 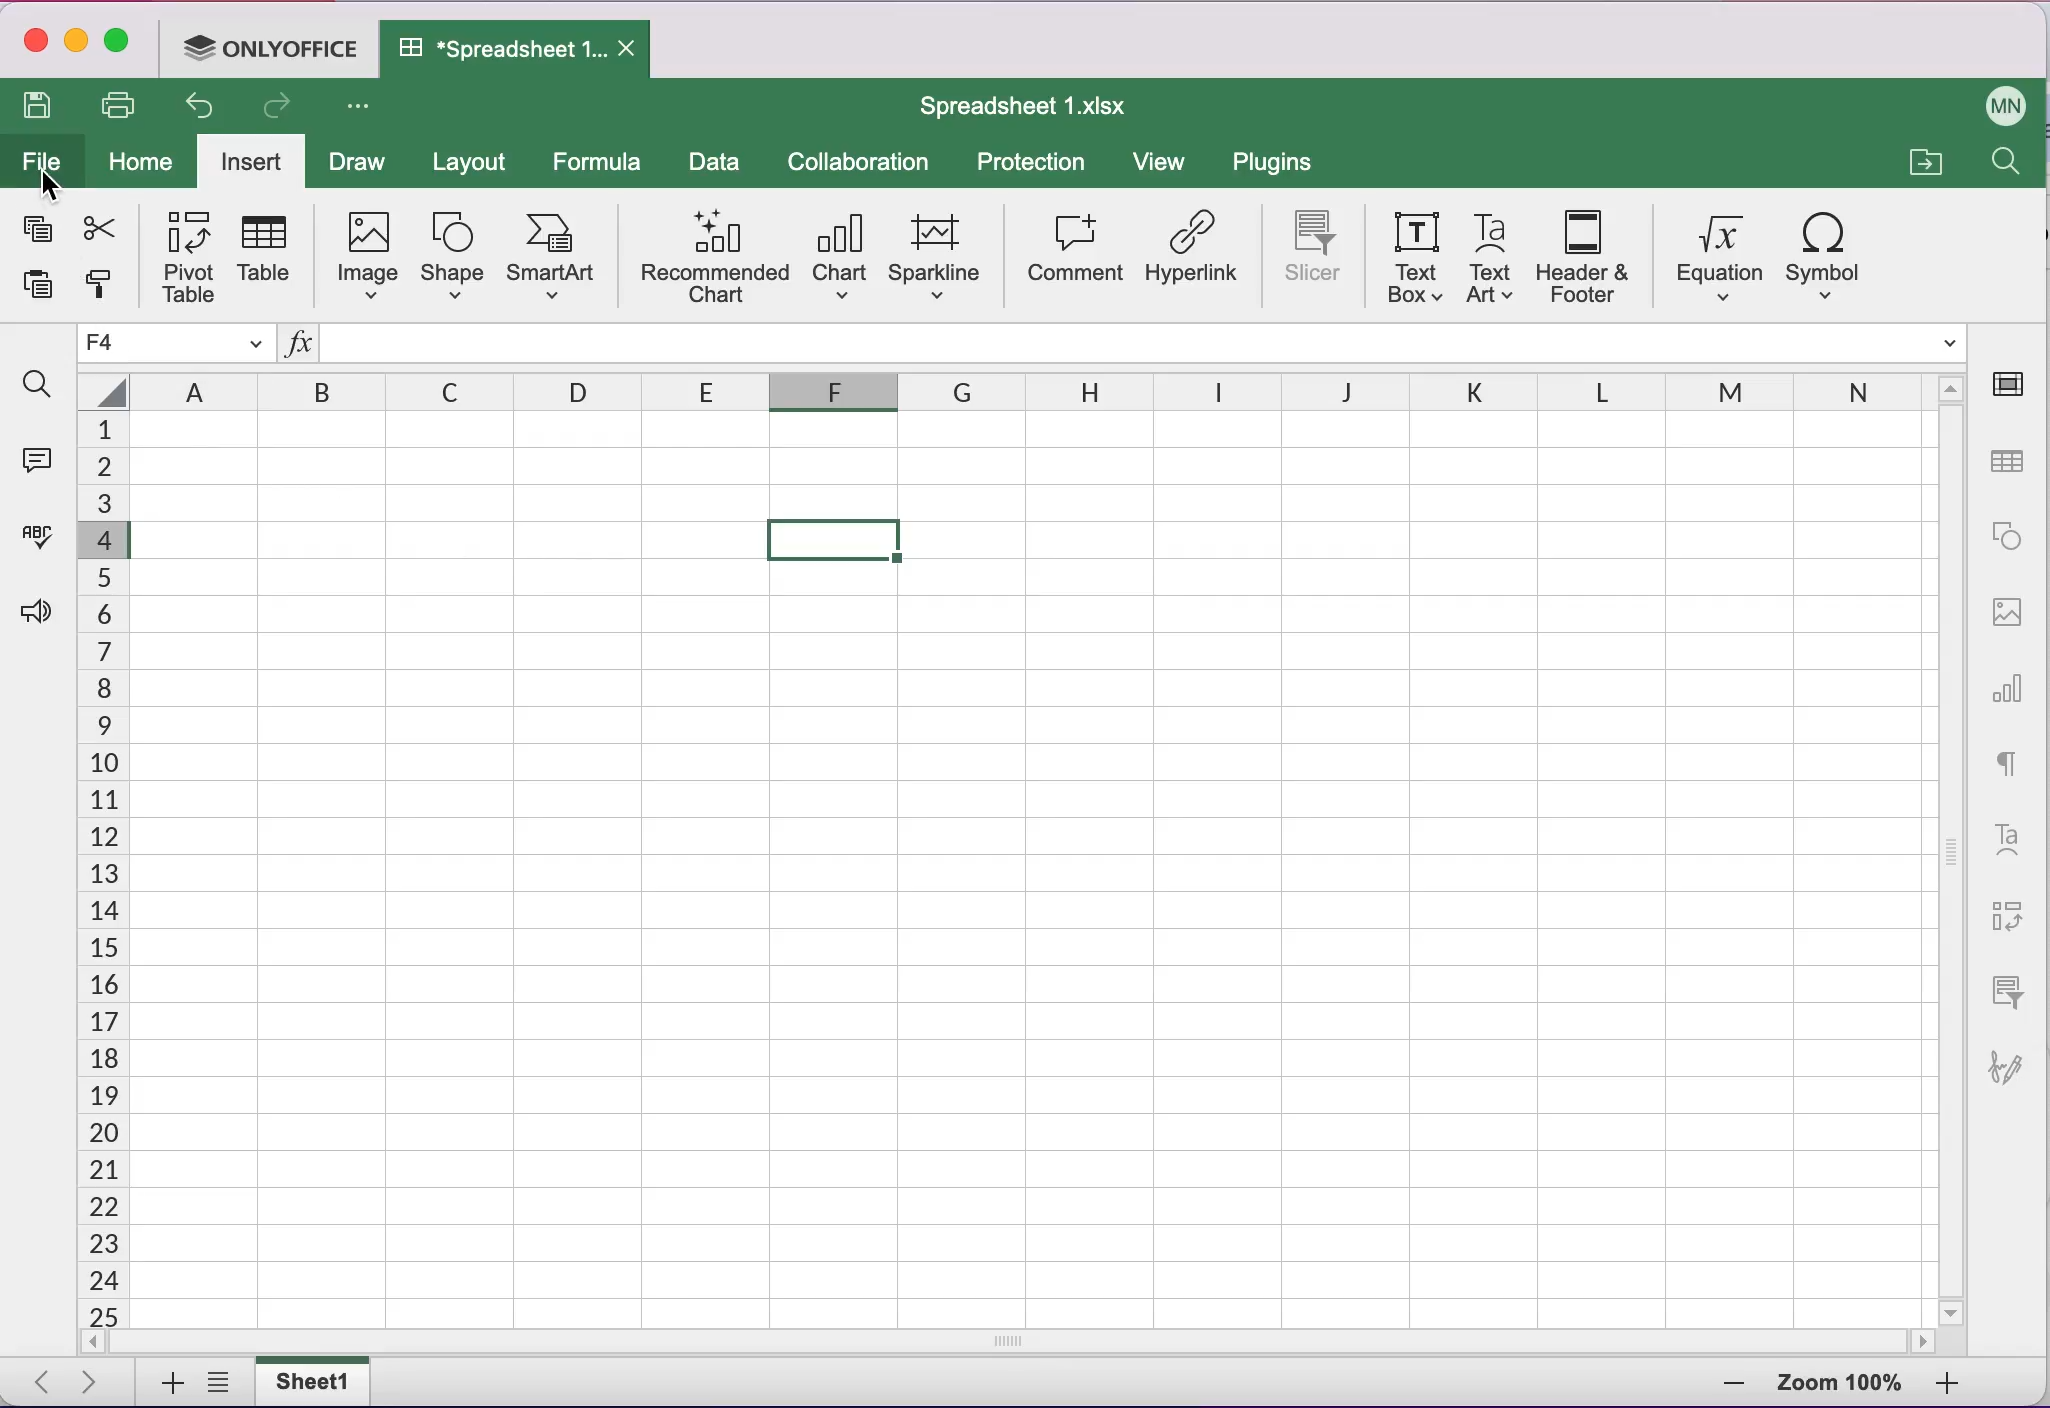 I want to click on smart art, so click(x=552, y=258).